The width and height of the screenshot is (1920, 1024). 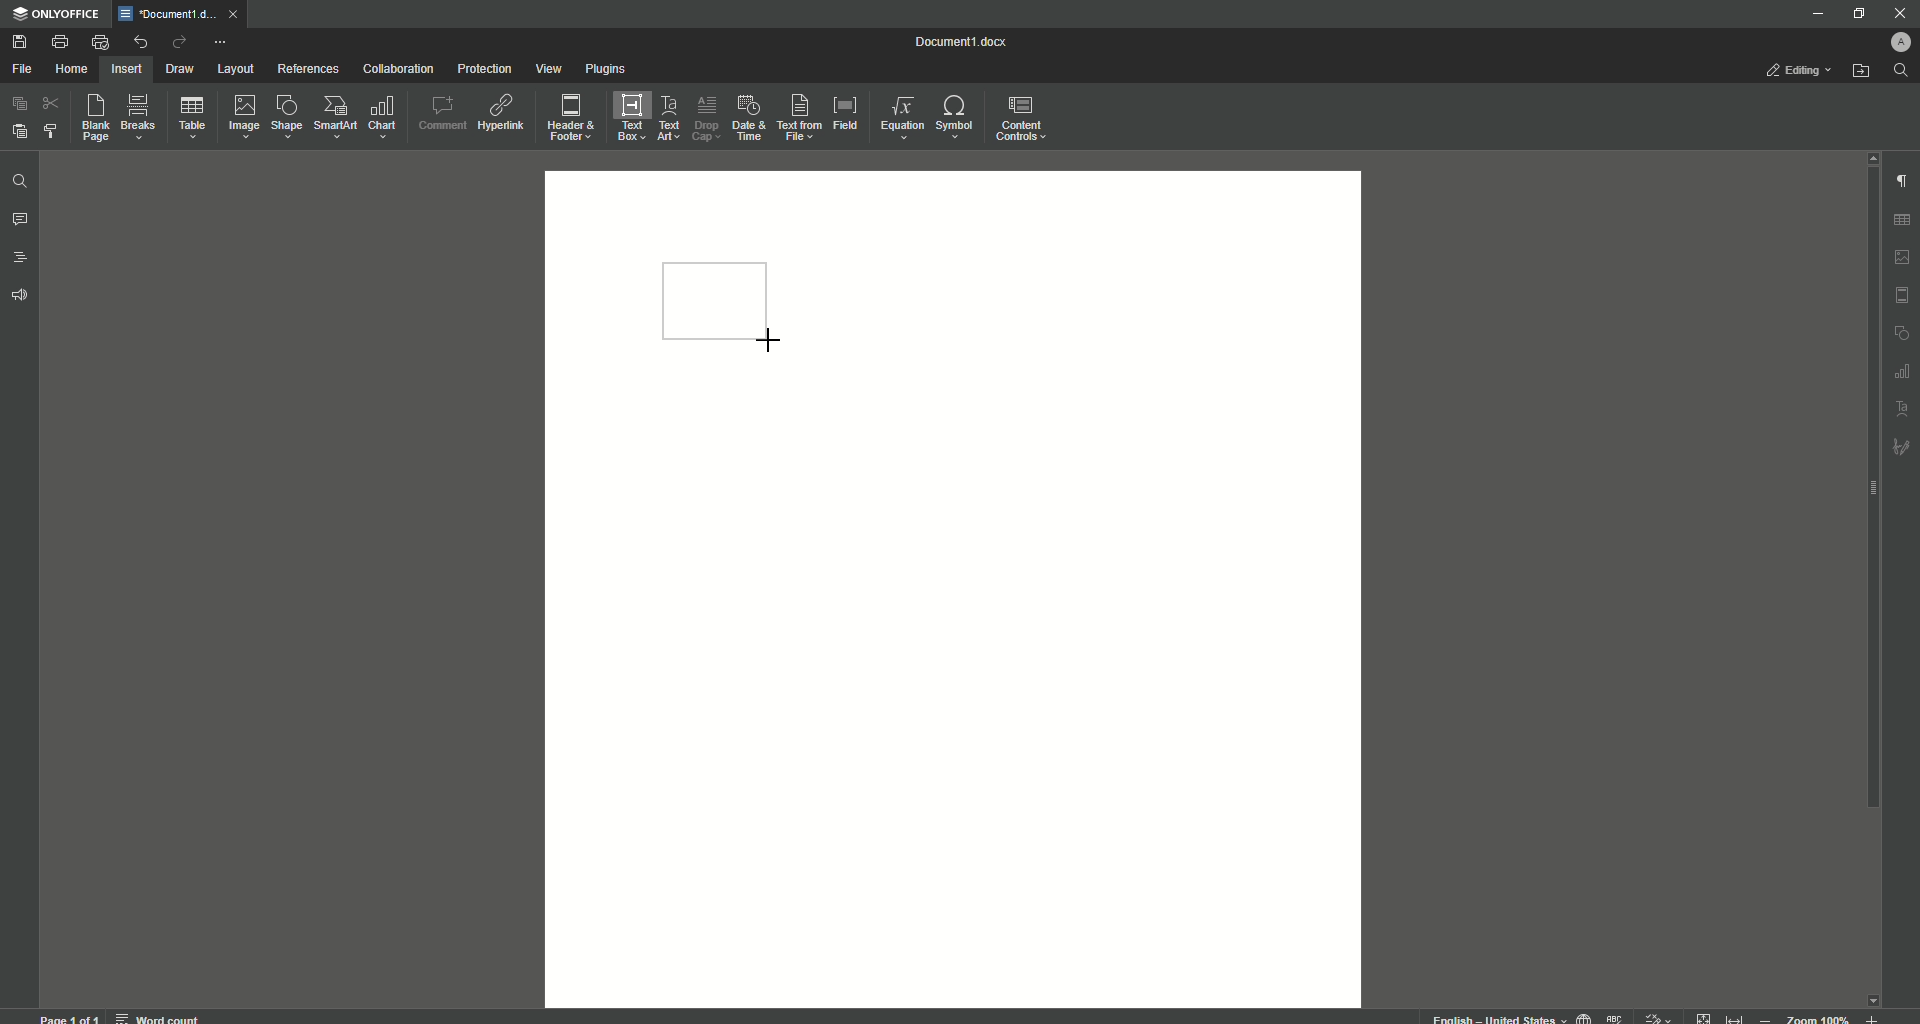 I want to click on close, so click(x=238, y=13).